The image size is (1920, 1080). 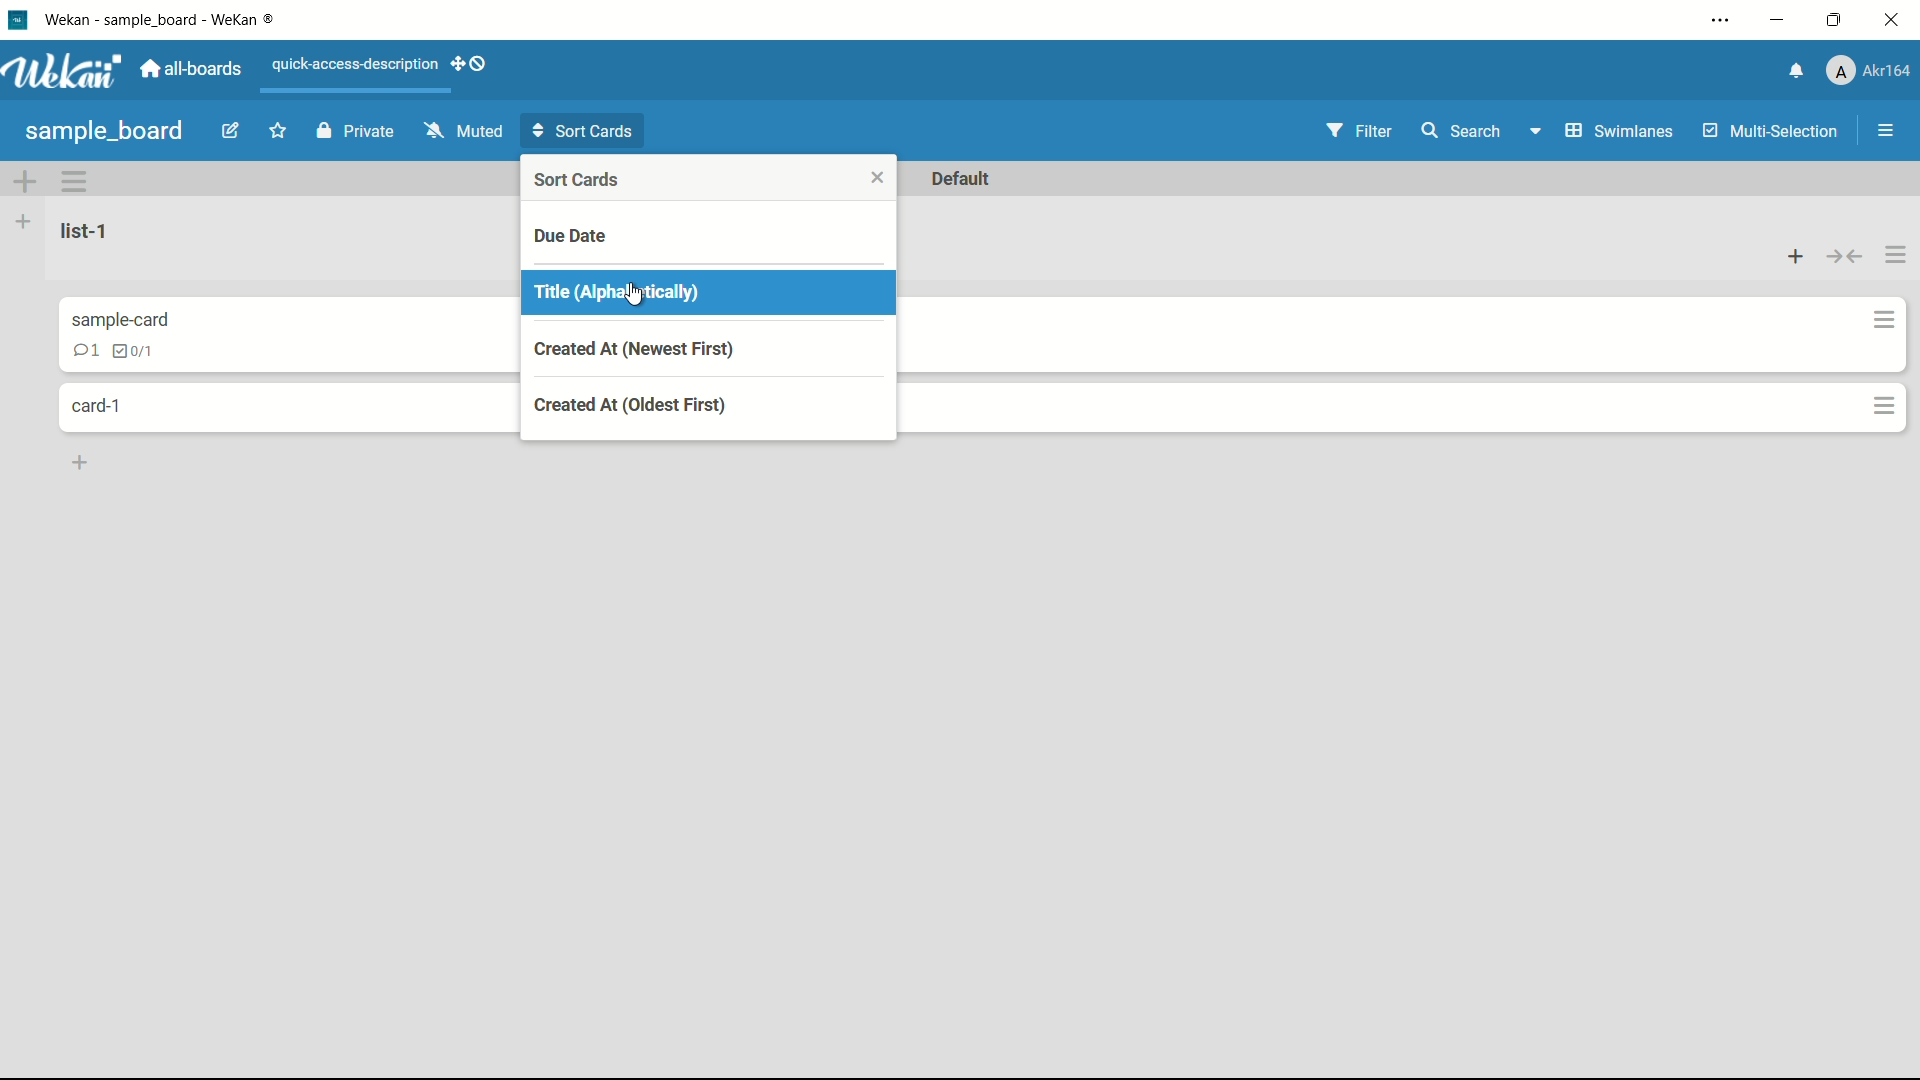 I want to click on created at(newest first), so click(x=634, y=349).